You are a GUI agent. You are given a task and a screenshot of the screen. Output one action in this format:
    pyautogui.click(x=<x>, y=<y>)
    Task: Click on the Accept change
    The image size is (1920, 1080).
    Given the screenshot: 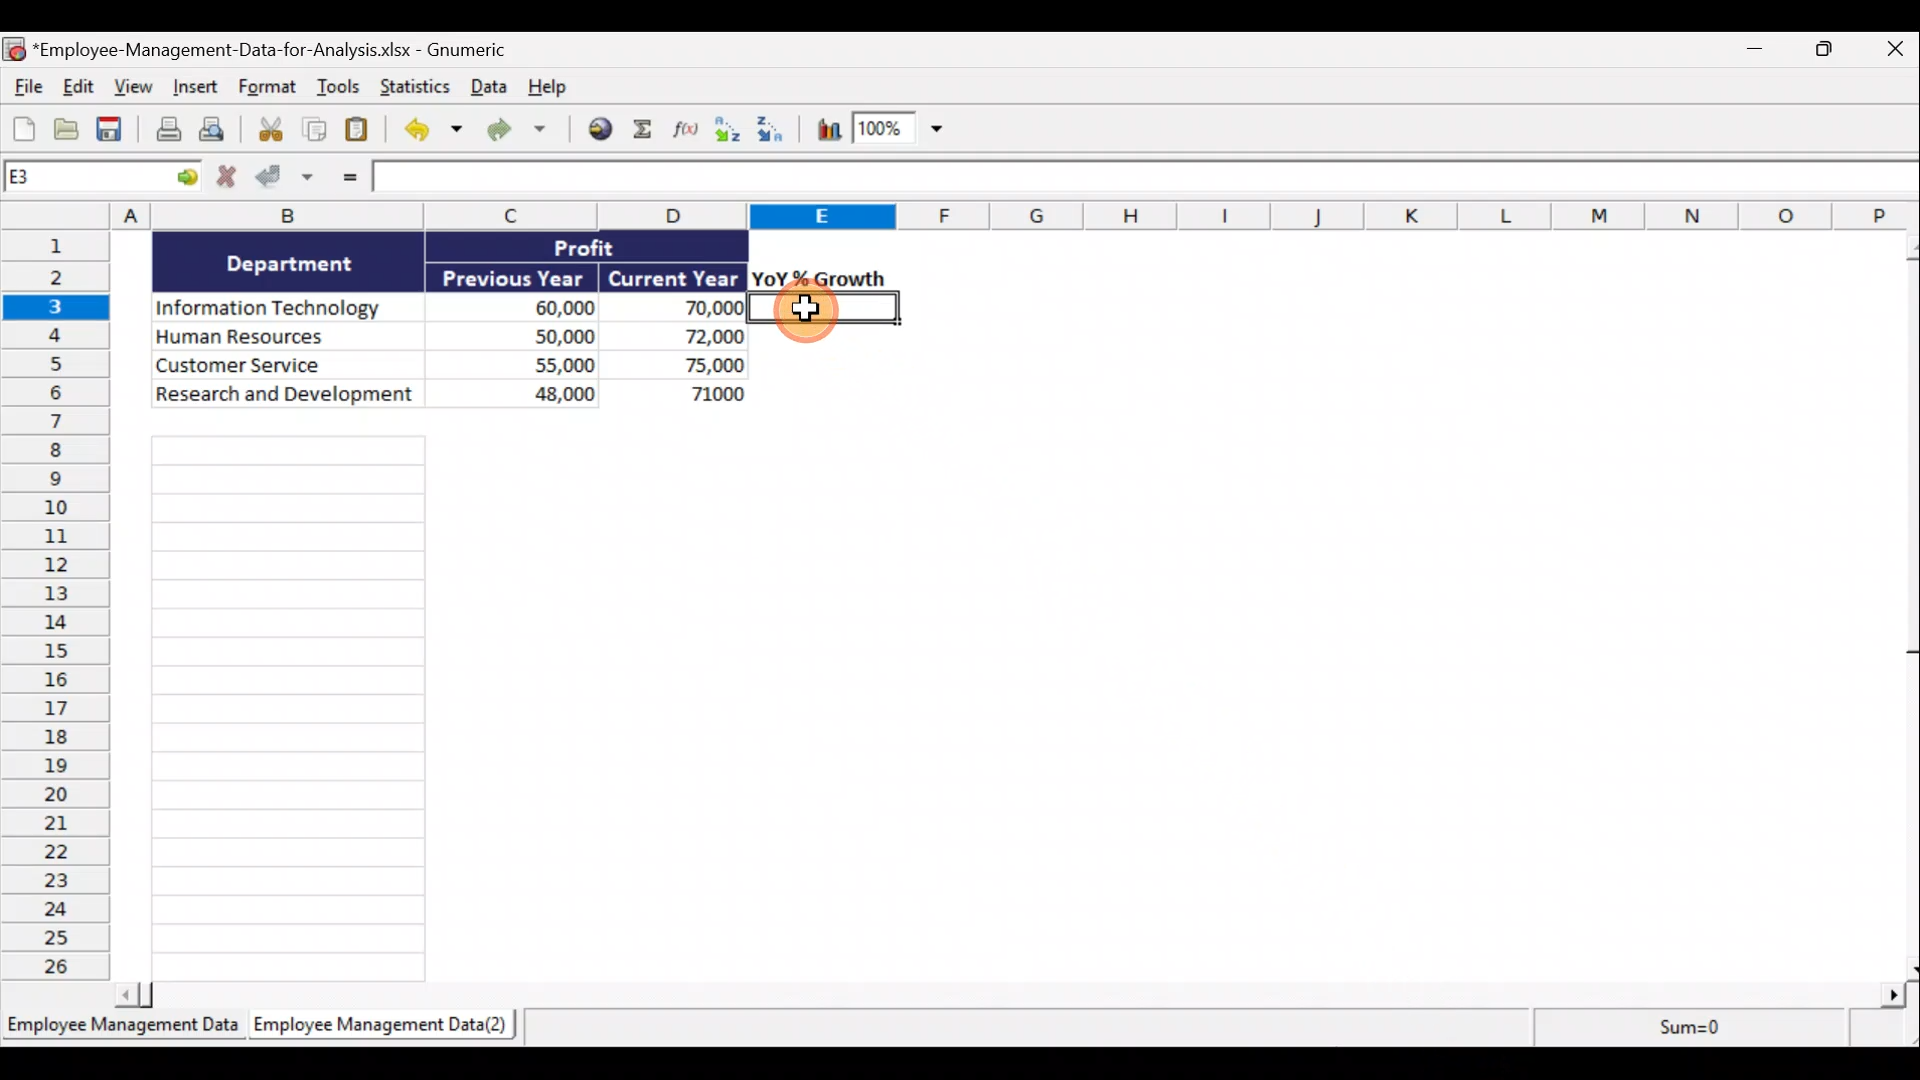 What is the action you would take?
    pyautogui.click(x=292, y=181)
    